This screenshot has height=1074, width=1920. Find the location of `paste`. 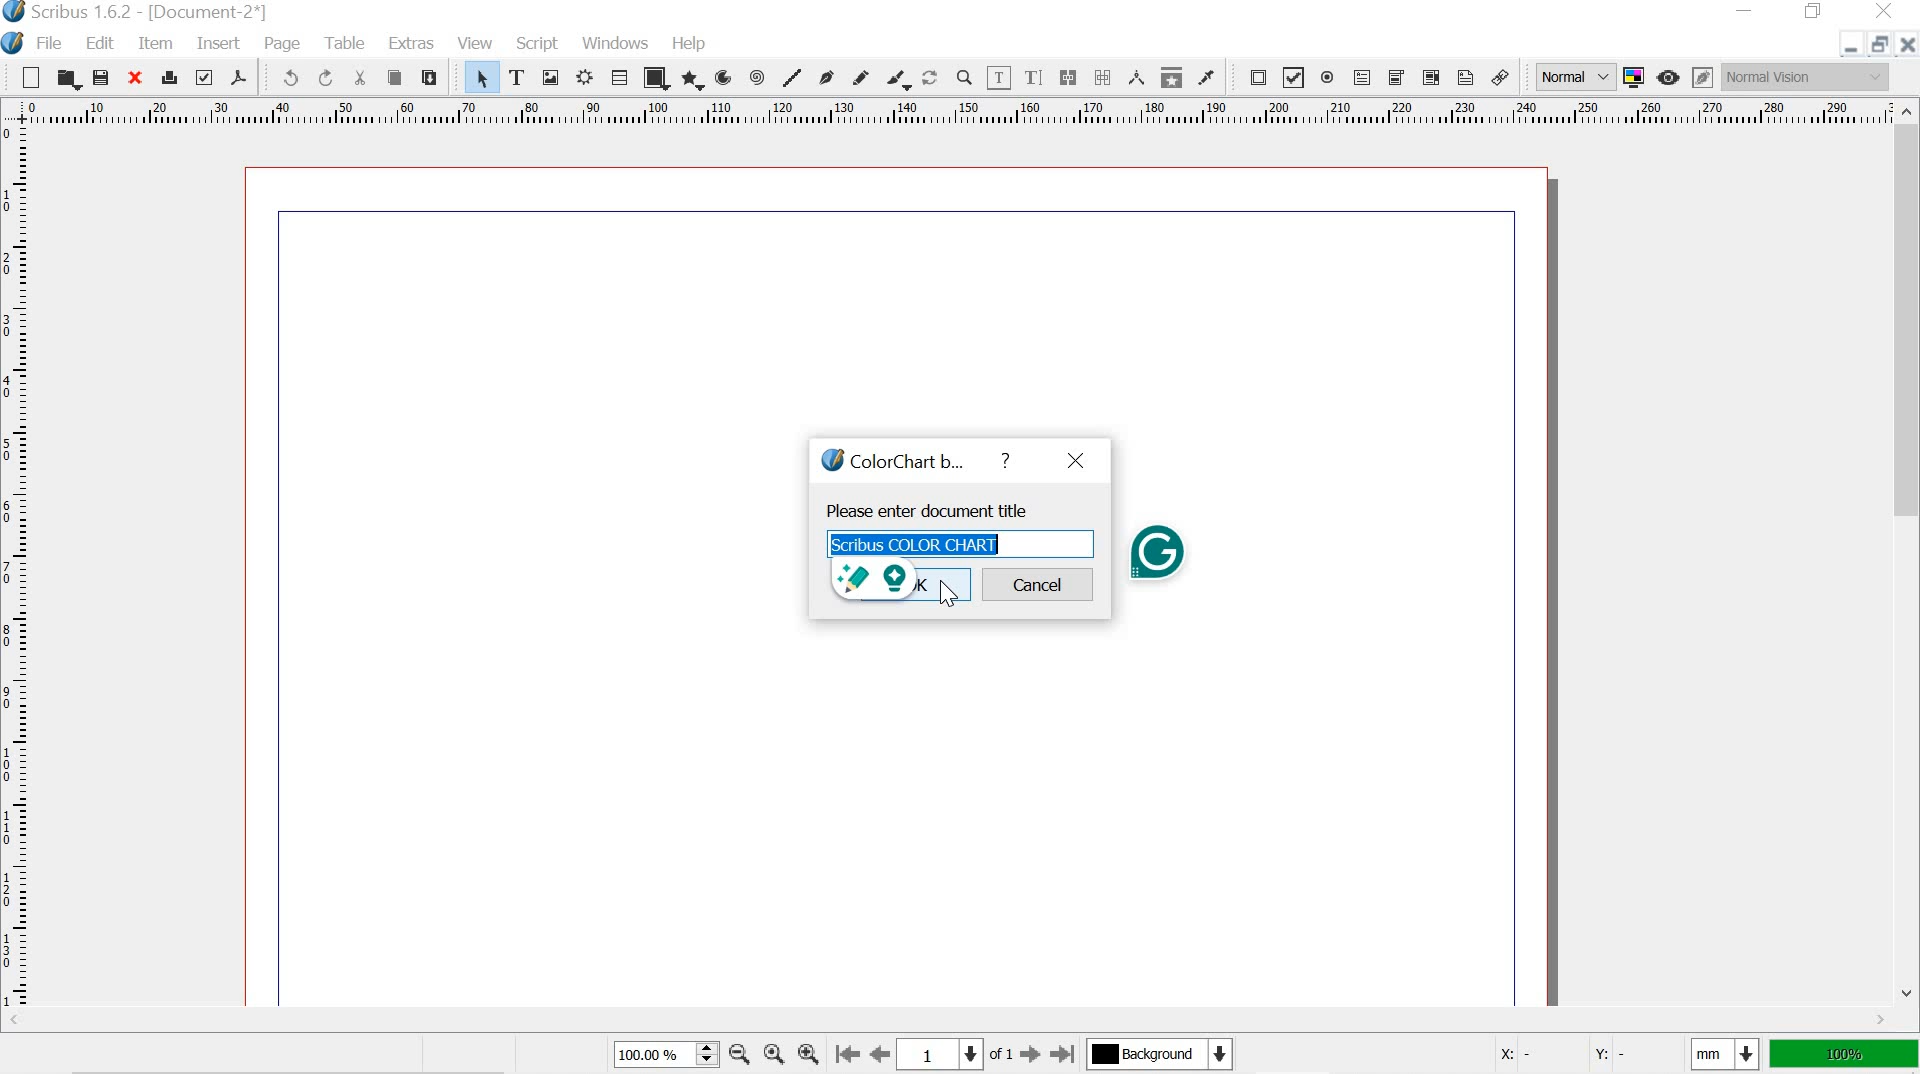

paste is located at coordinates (429, 77).